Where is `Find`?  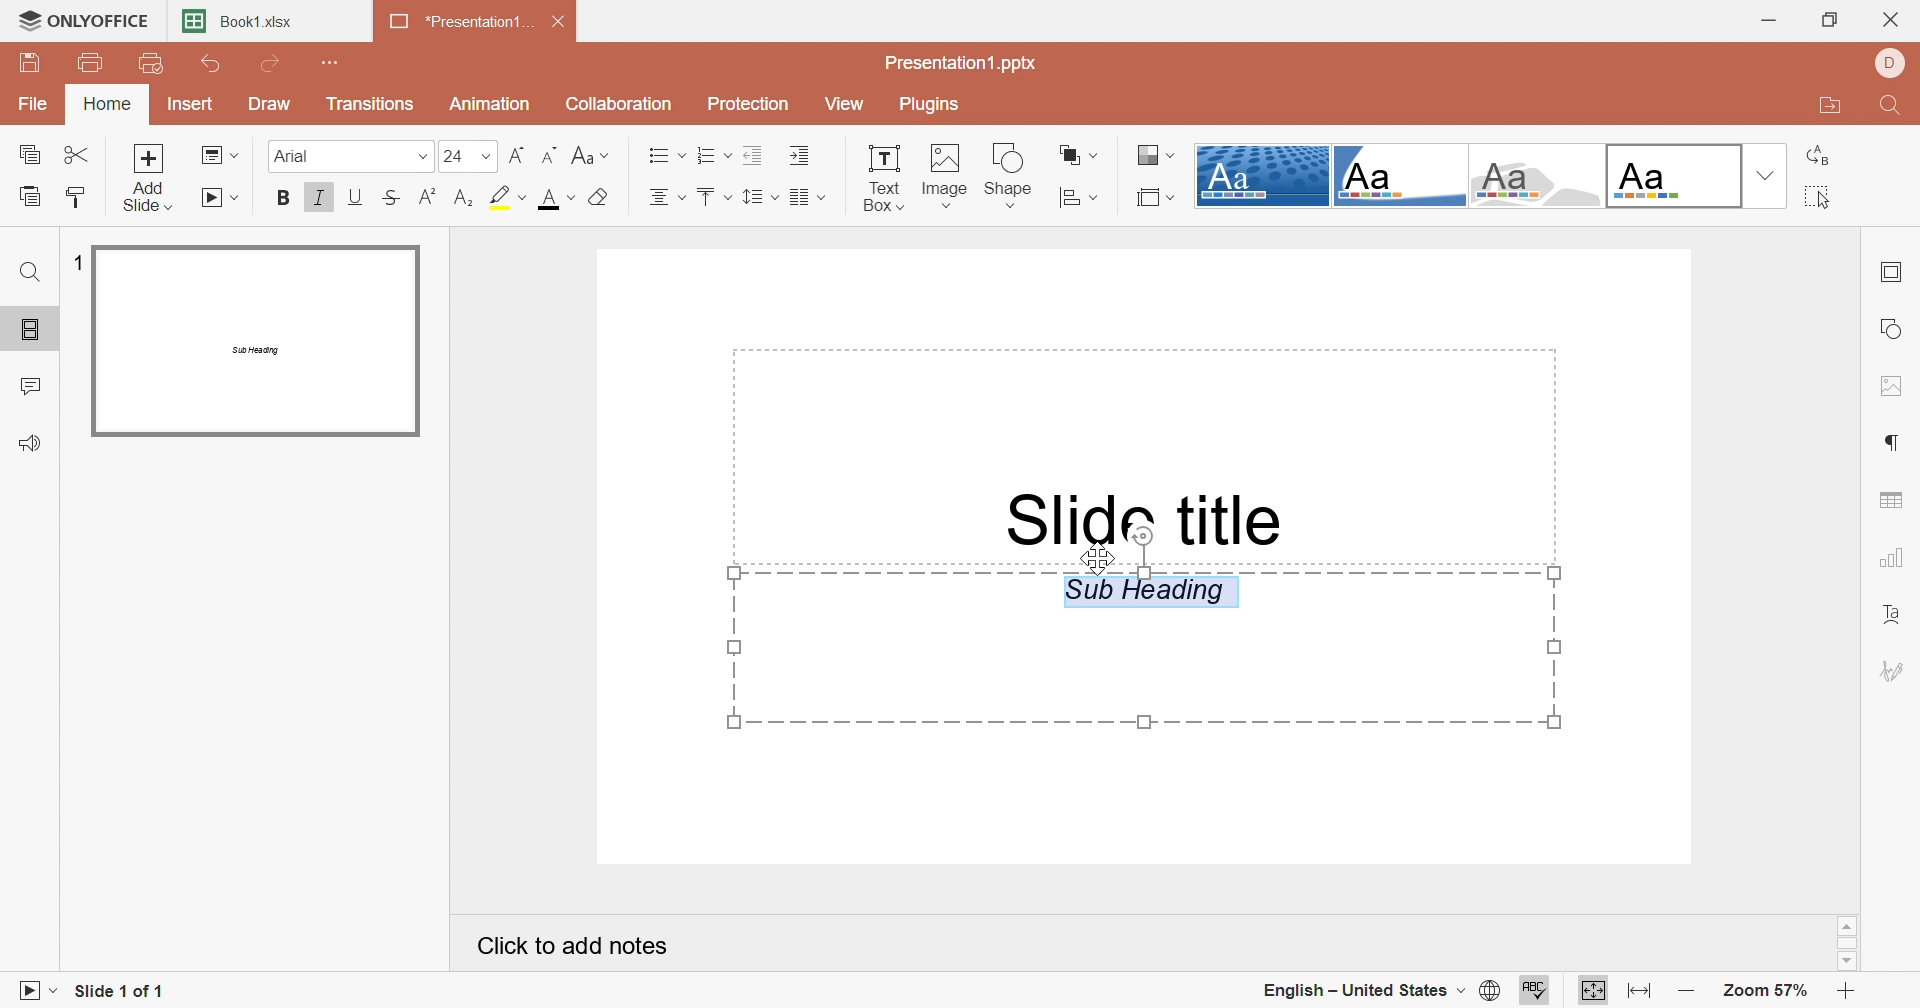
Find is located at coordinates (1898, 107).